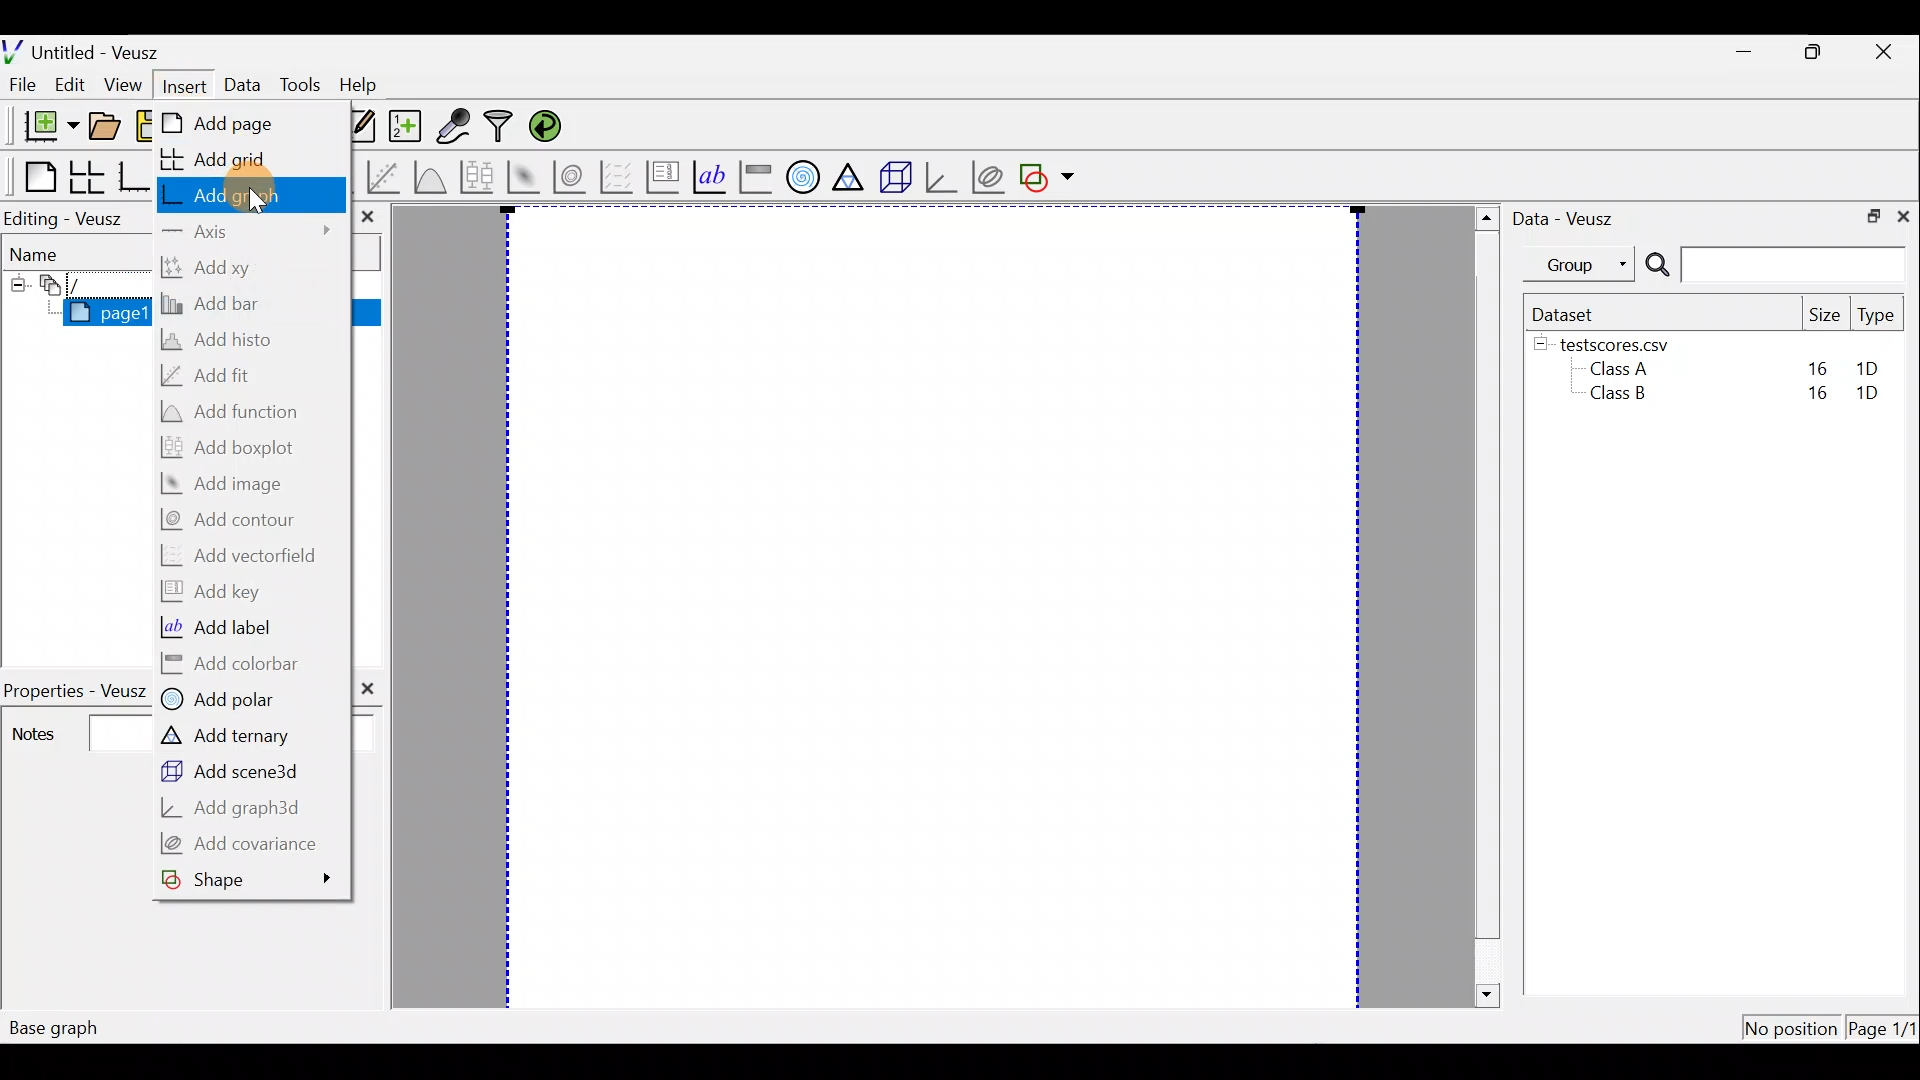 The image size is (1920, 1080). Describe the element at coordinates (1744, 52) in the screenshot. I see `Minimize` at that location.